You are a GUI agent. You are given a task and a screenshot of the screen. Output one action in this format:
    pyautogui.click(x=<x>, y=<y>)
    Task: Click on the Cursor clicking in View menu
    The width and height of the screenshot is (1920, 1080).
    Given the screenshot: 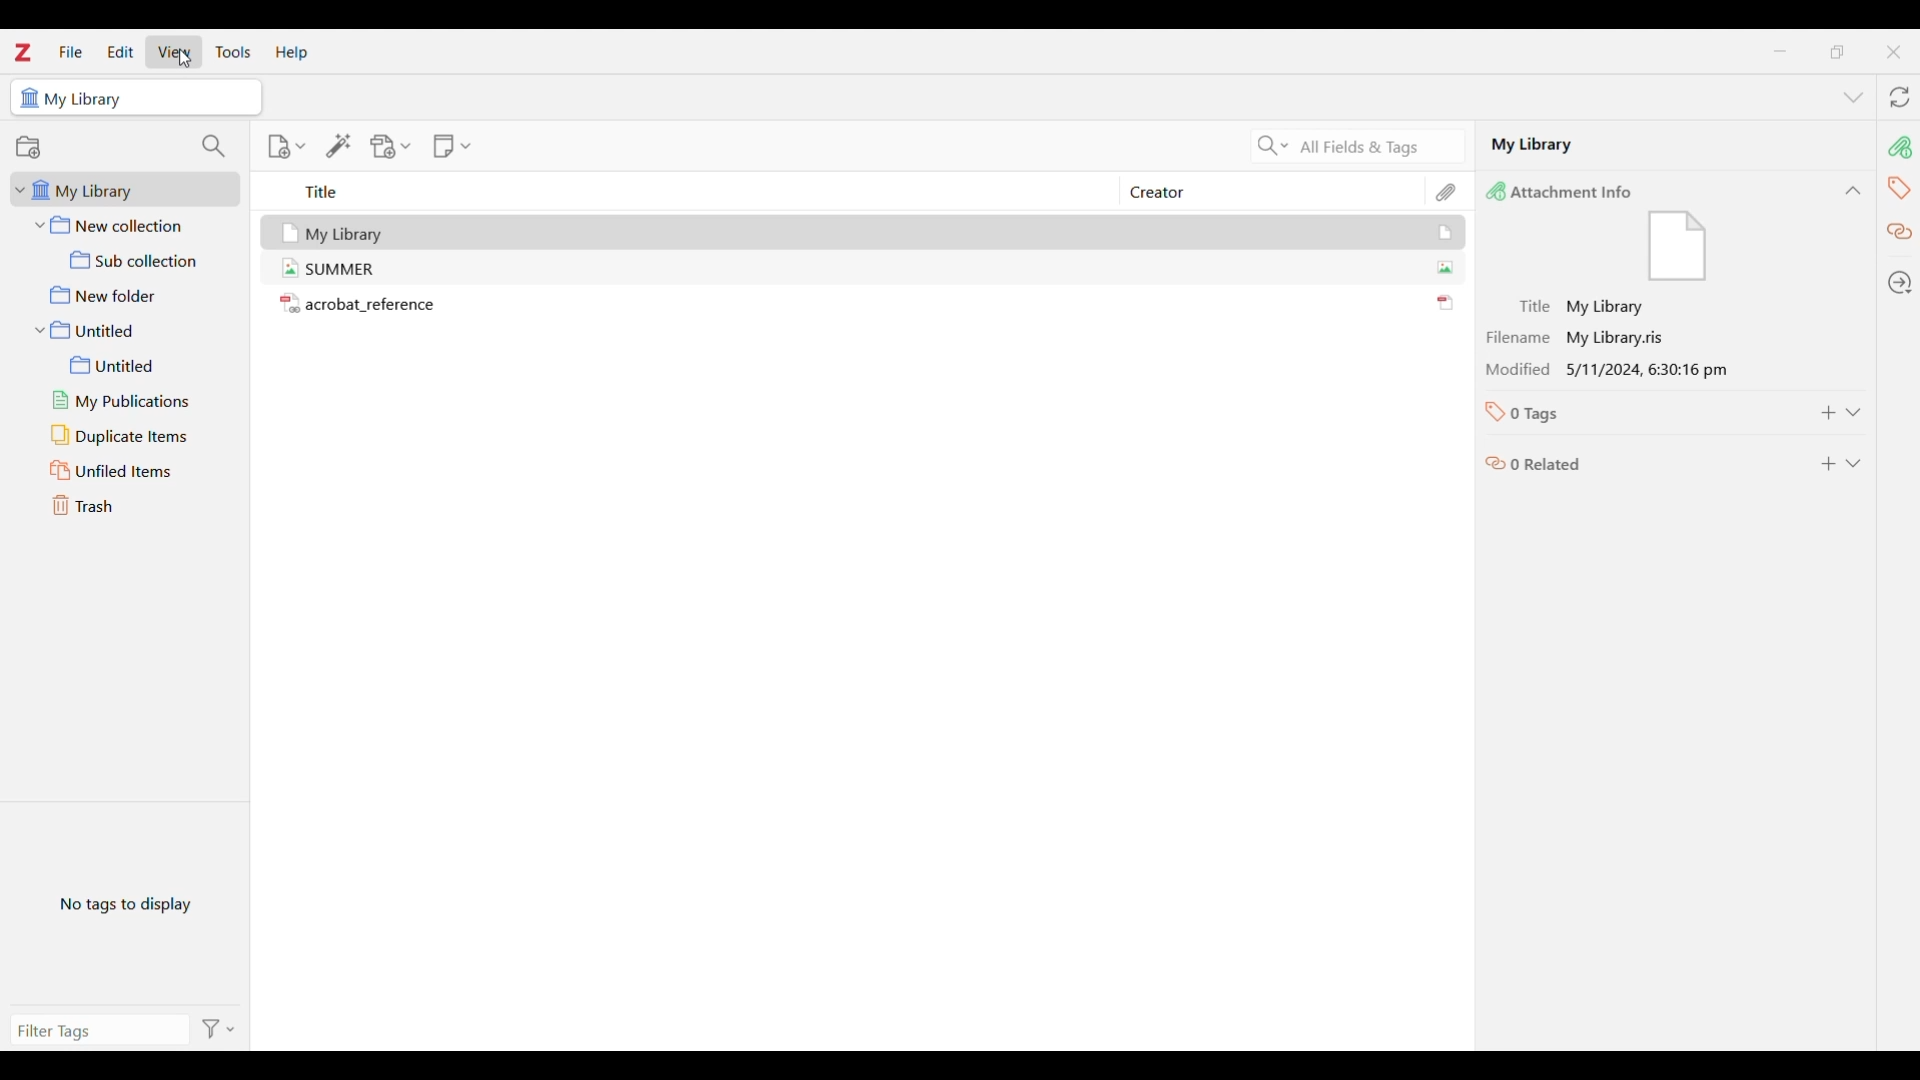 What is the action you would take?
    pyautogui.click(x=181, y=59)
    